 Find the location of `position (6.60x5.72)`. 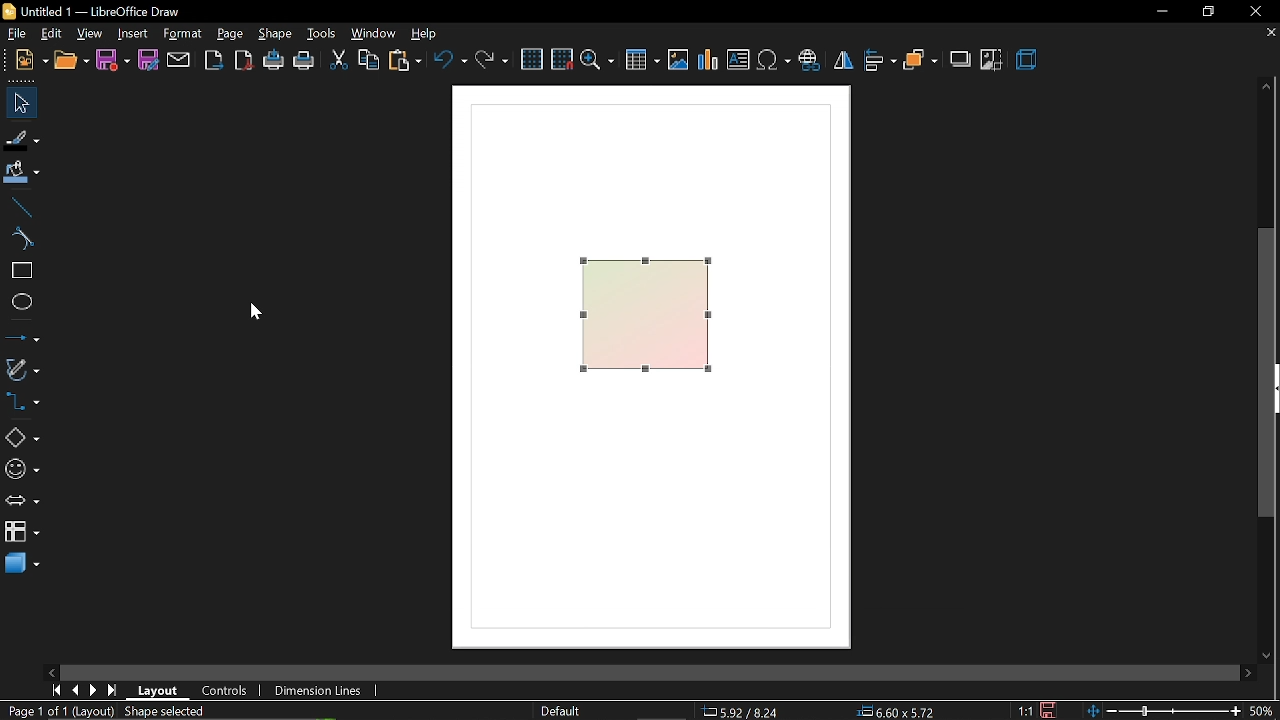

position (6.60x5.72) is located at coordinates (900, 710).